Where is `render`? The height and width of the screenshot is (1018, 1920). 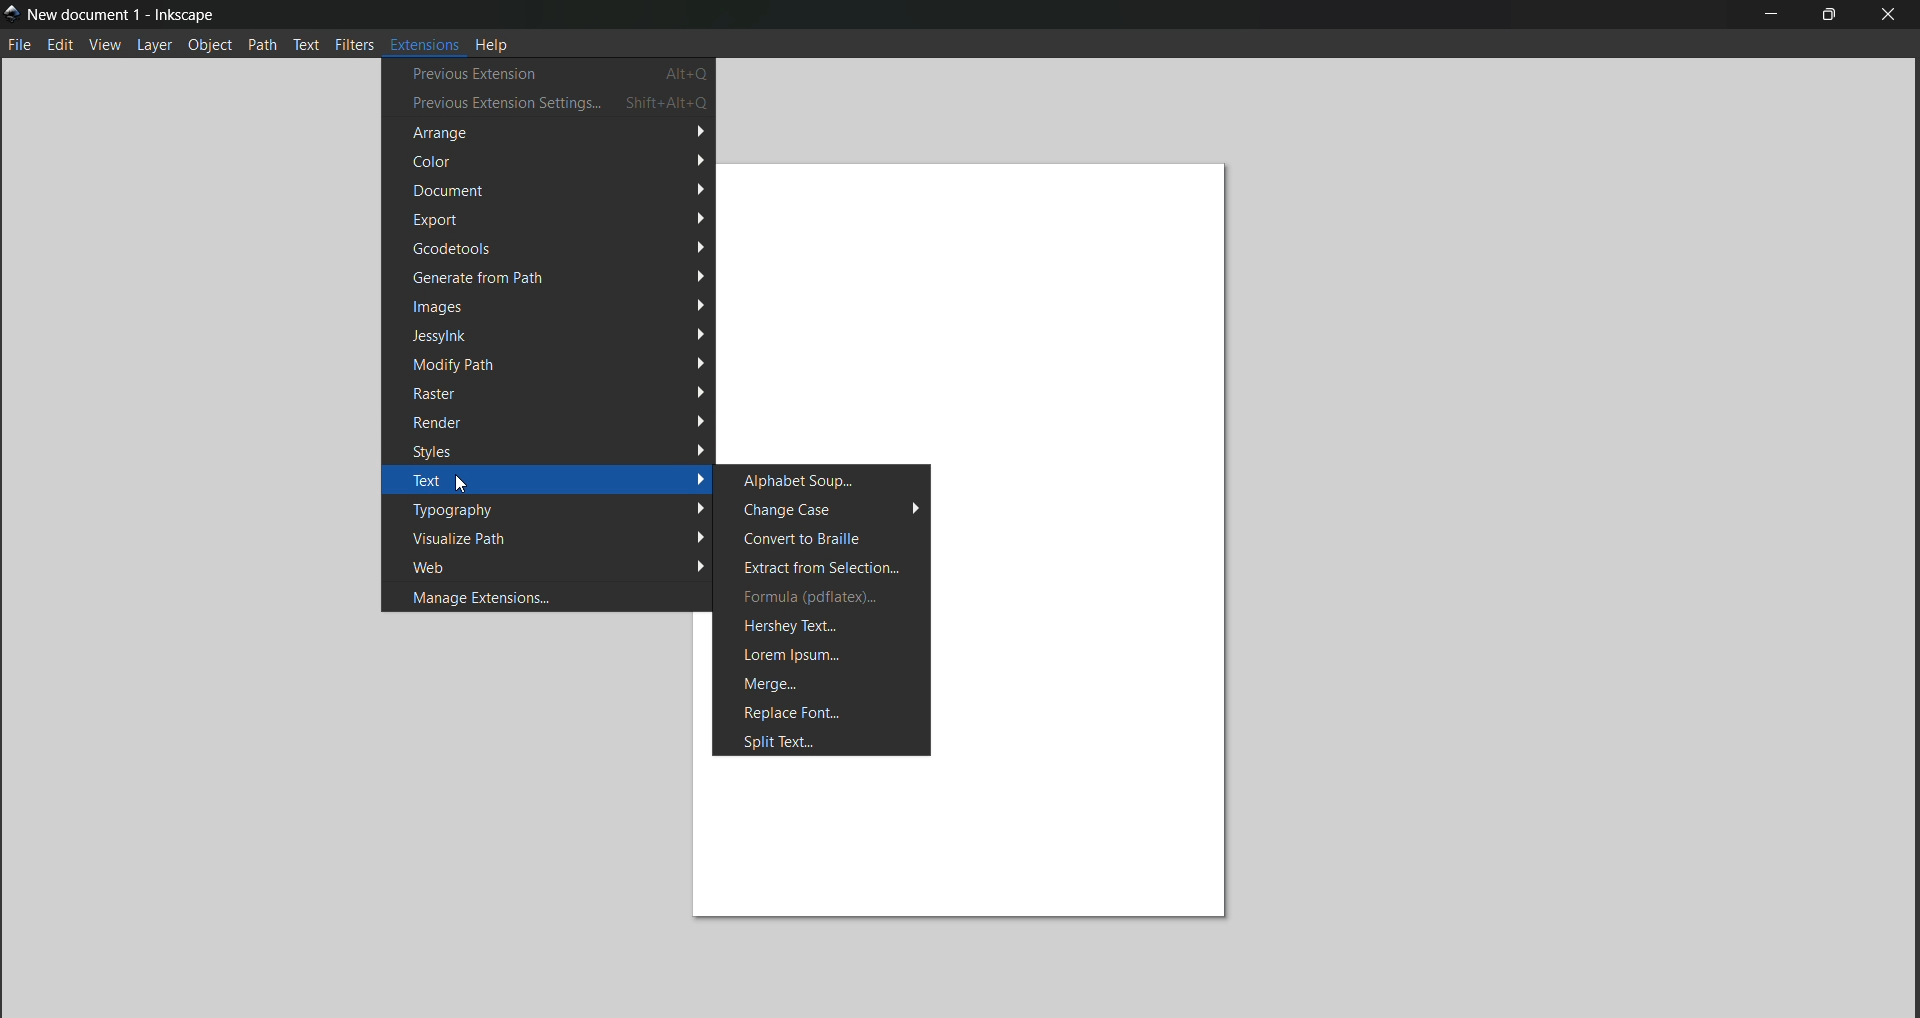
render is located at coordinates (553, 420).